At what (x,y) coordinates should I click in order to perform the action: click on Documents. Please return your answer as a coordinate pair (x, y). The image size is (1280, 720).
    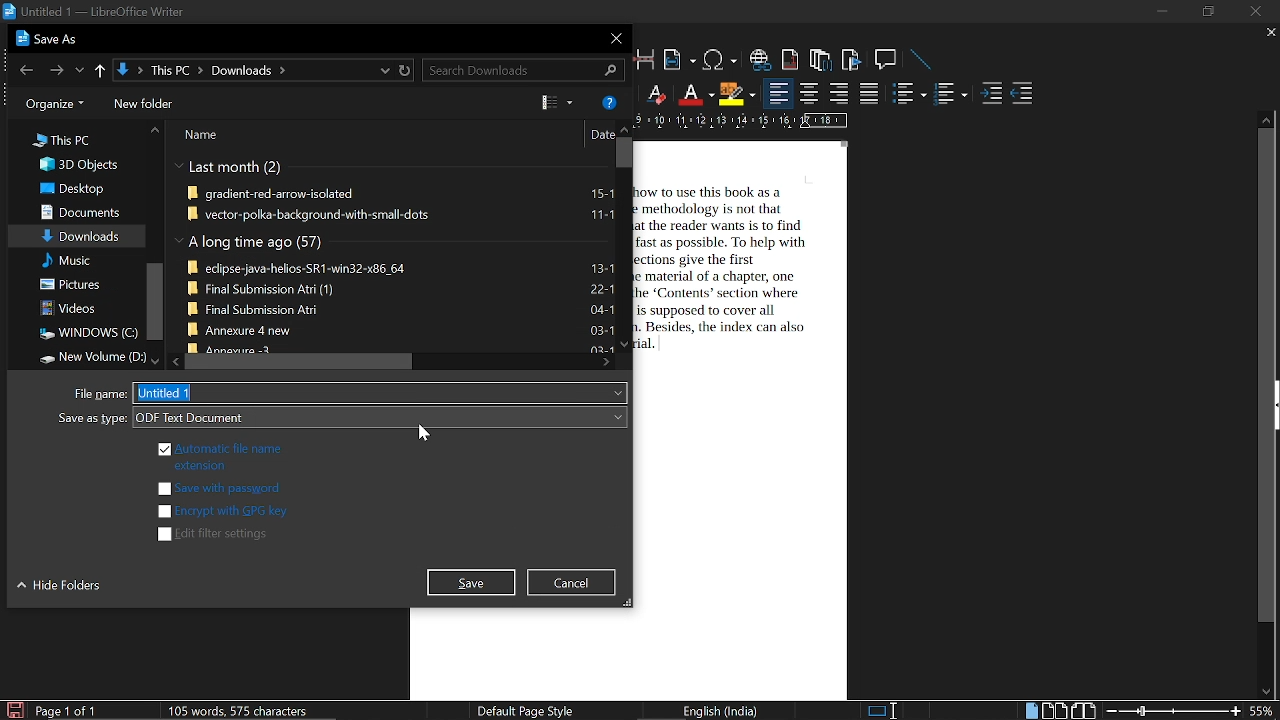
    Looking at the image, I should click on (78, 211).